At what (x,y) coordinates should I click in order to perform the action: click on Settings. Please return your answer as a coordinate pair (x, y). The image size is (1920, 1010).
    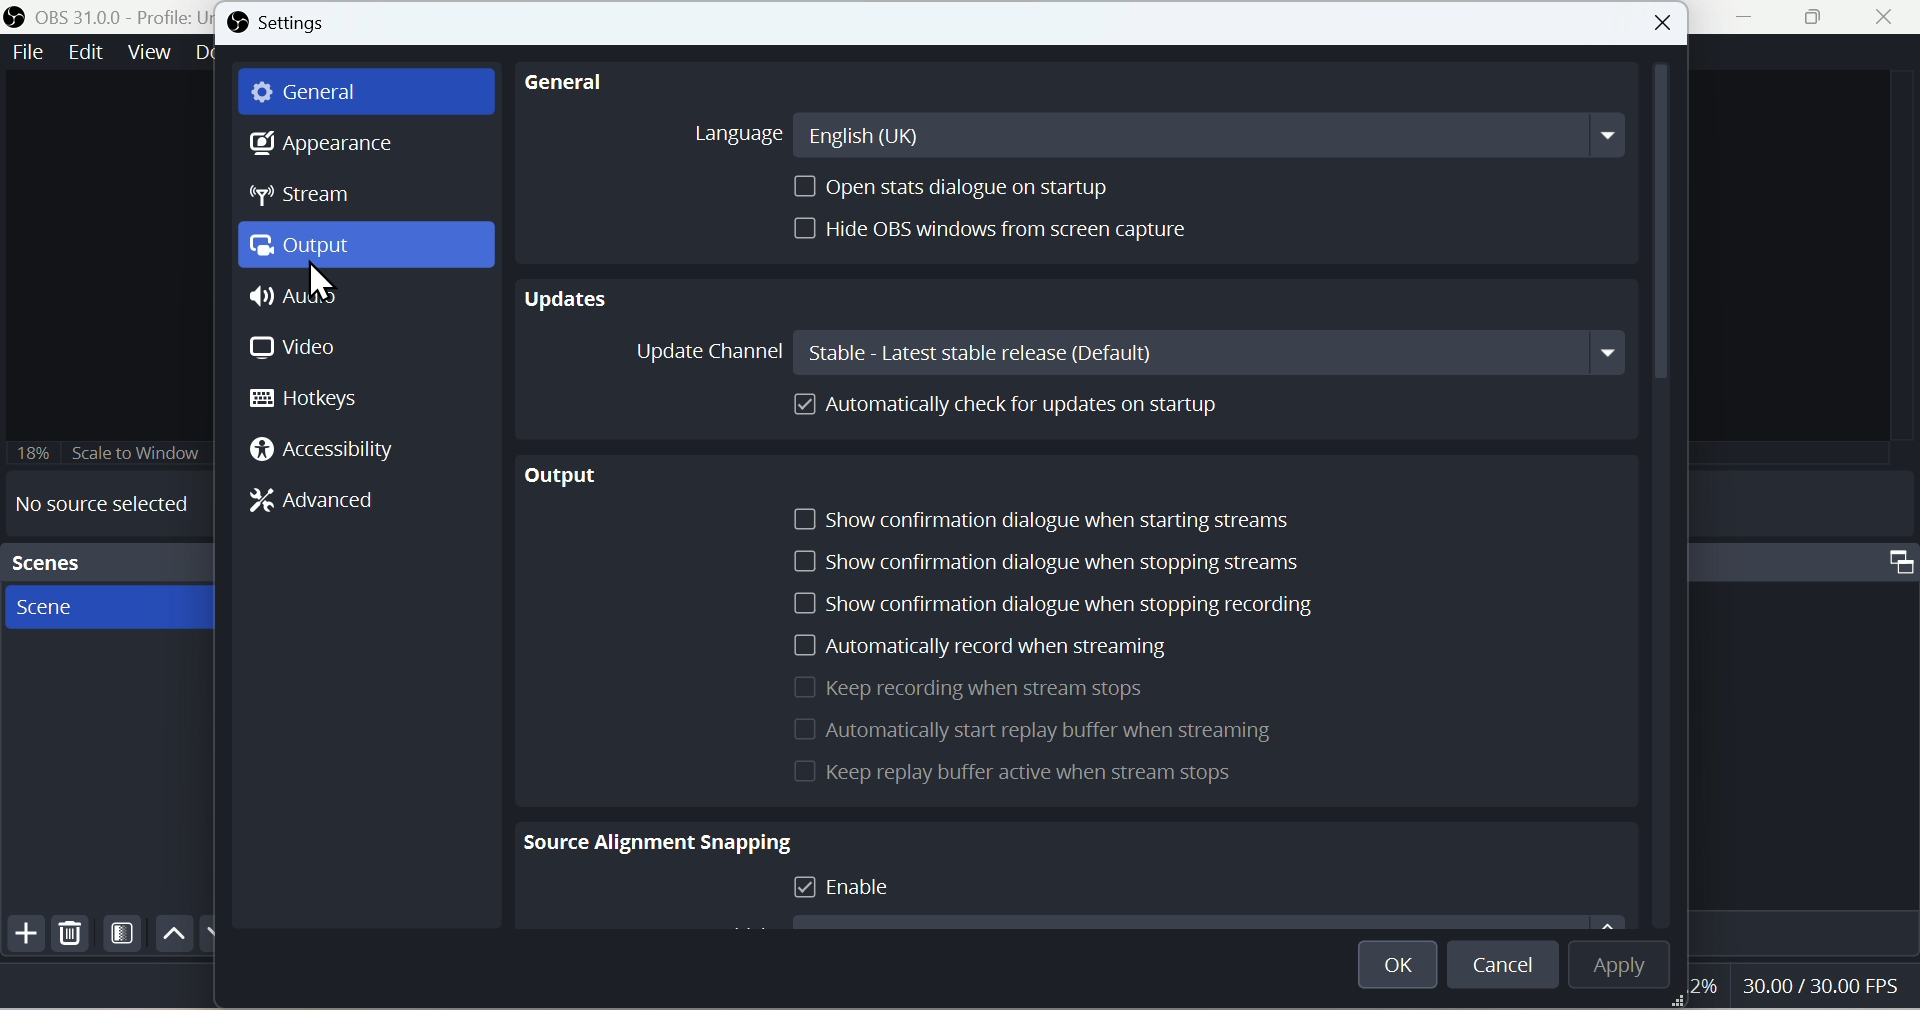
    Looking at the image, I should click on (291, 25).